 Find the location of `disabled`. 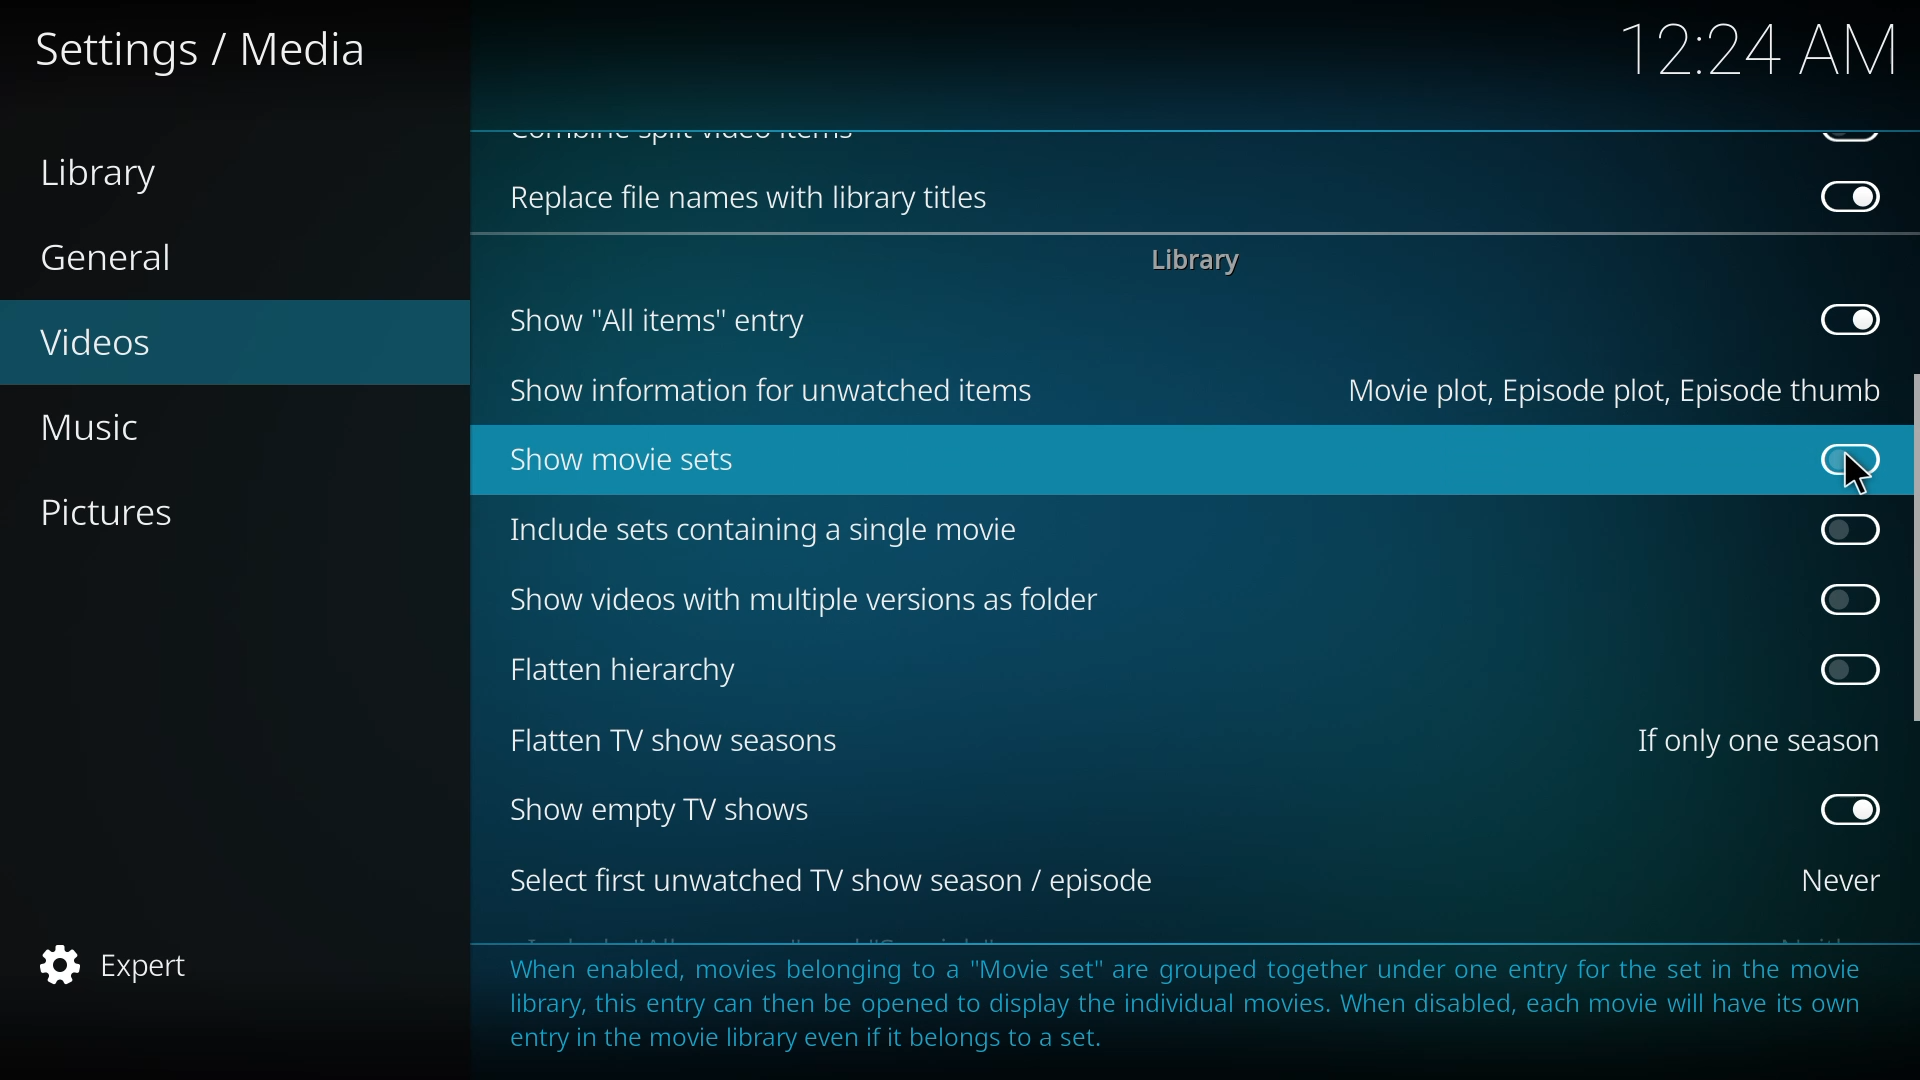

disabled is located at coordinates (1851, 458).